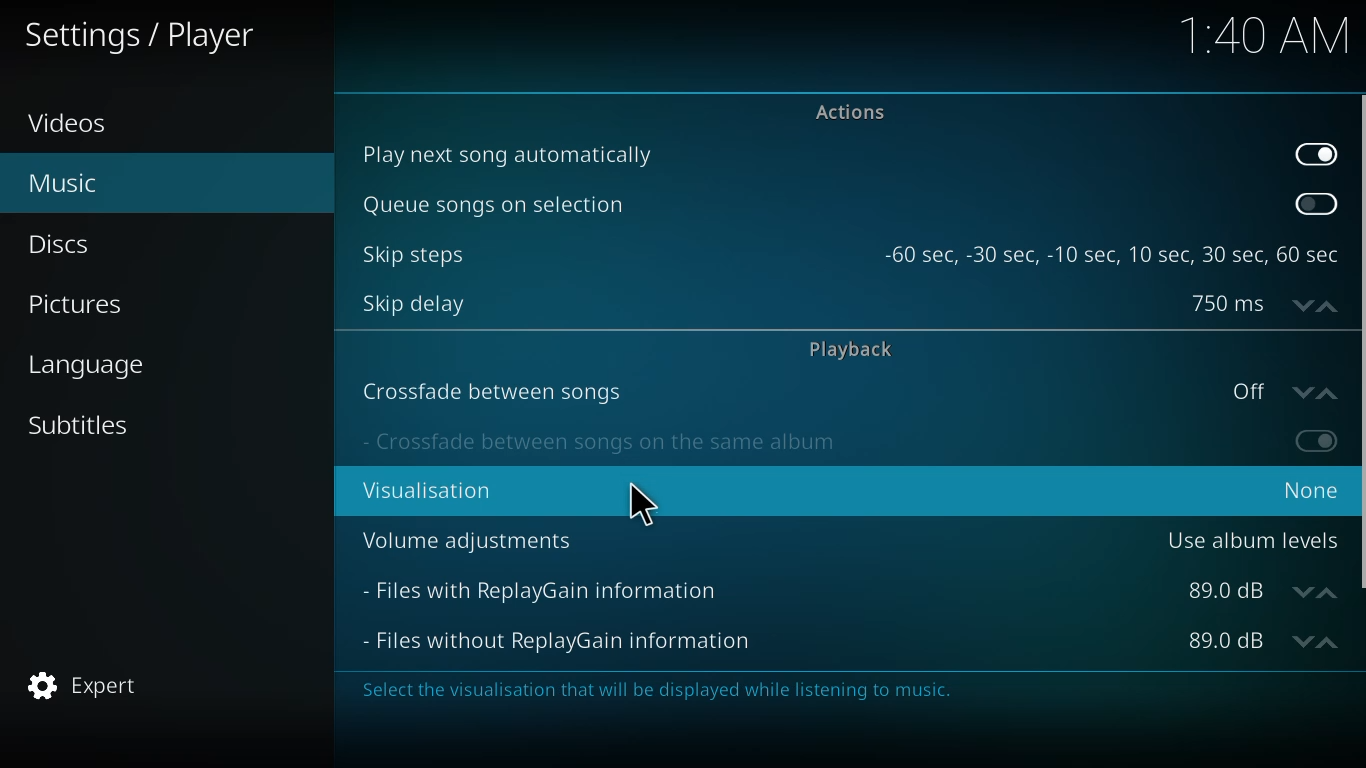 This screenshot has height=768, width=1366. I want to click on db, so click(1263, 591).